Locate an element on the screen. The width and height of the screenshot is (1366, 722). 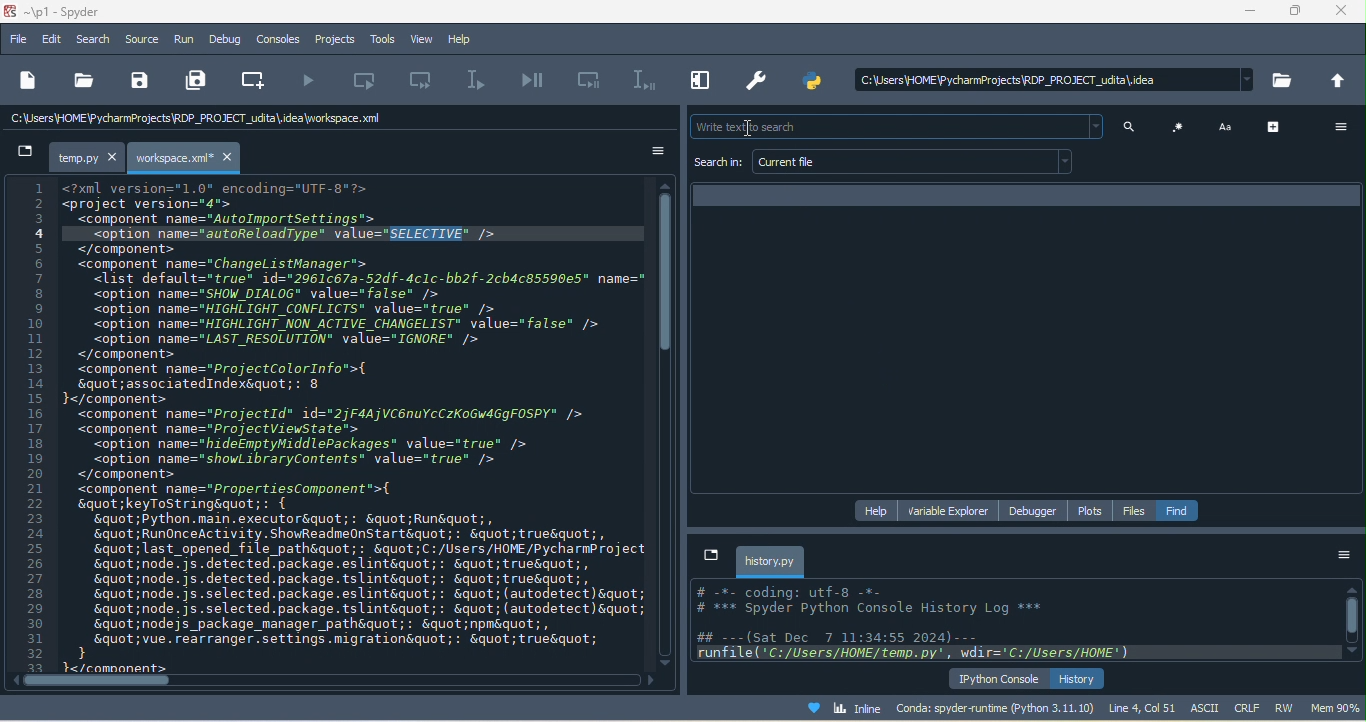
history.py tab is located at coordinates (771, 561).